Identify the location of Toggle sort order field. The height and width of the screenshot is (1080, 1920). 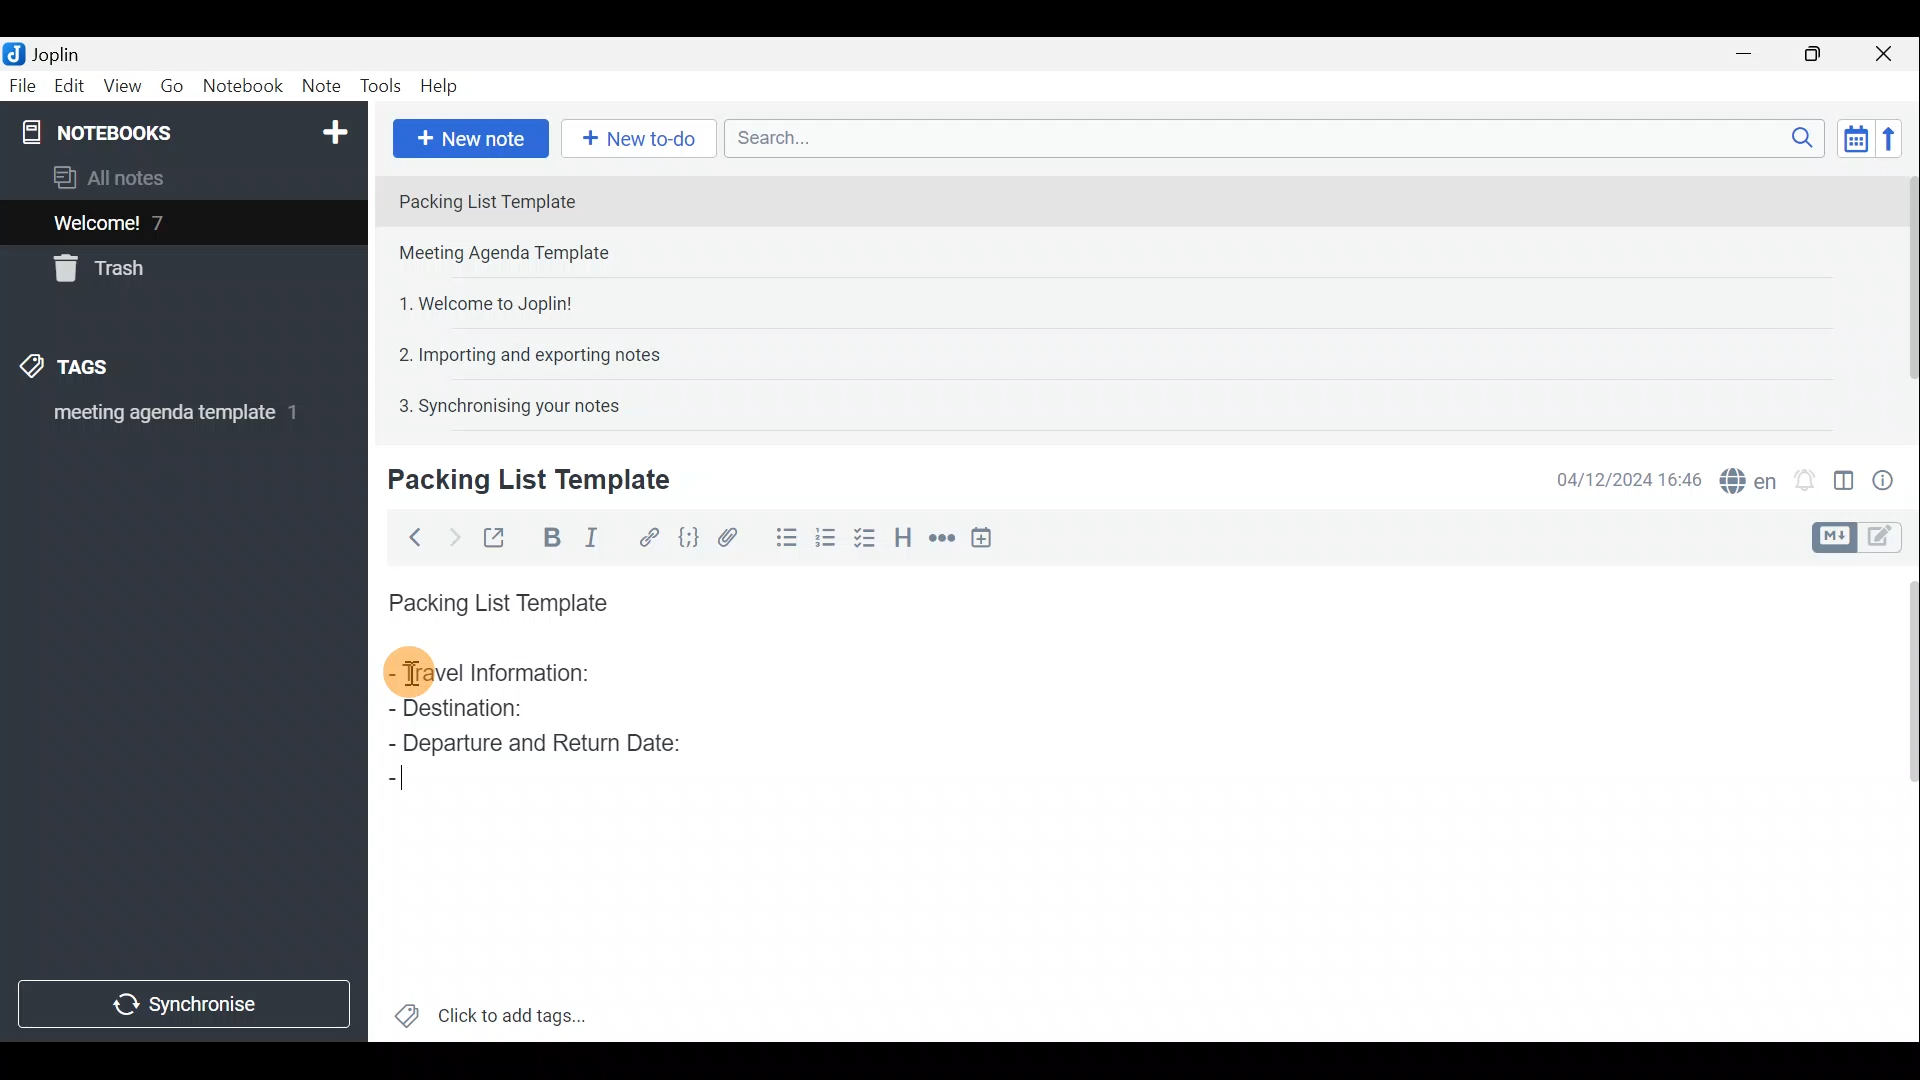
(1849, 138).